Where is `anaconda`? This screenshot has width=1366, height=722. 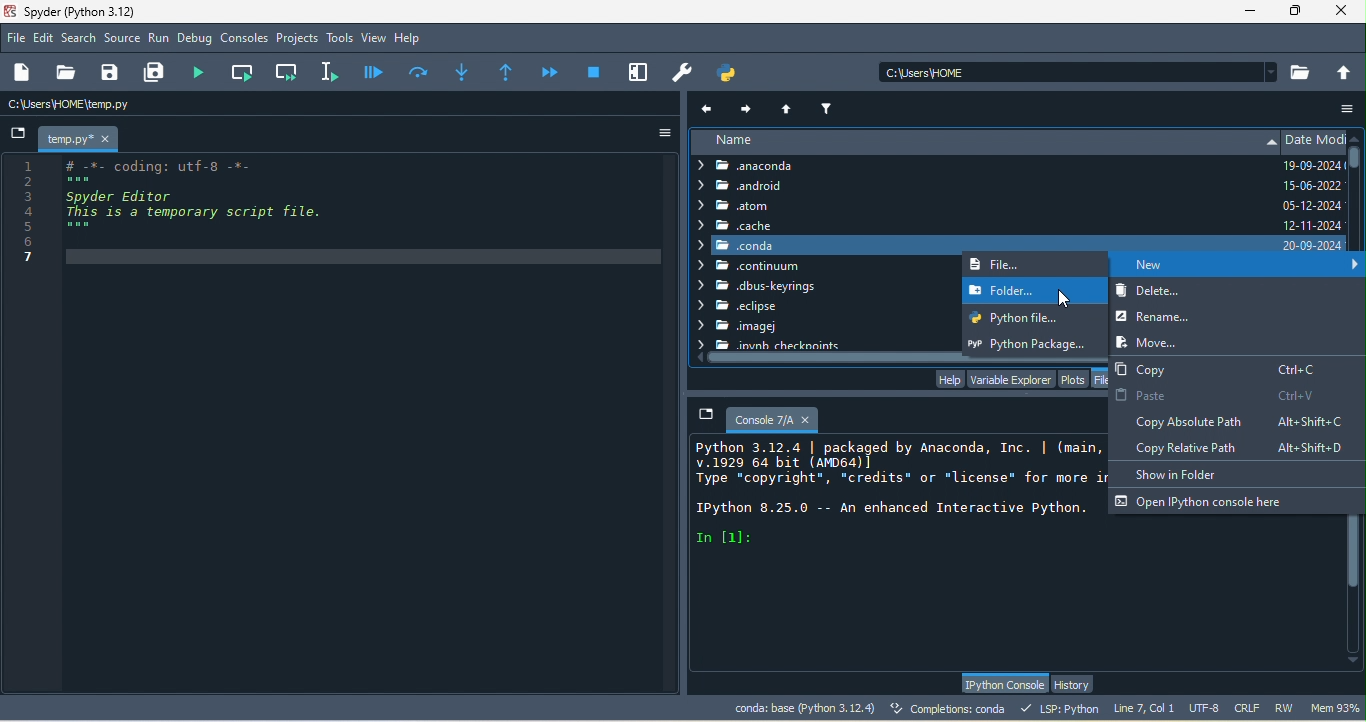 anaconda is located at coordinates (761, 166).